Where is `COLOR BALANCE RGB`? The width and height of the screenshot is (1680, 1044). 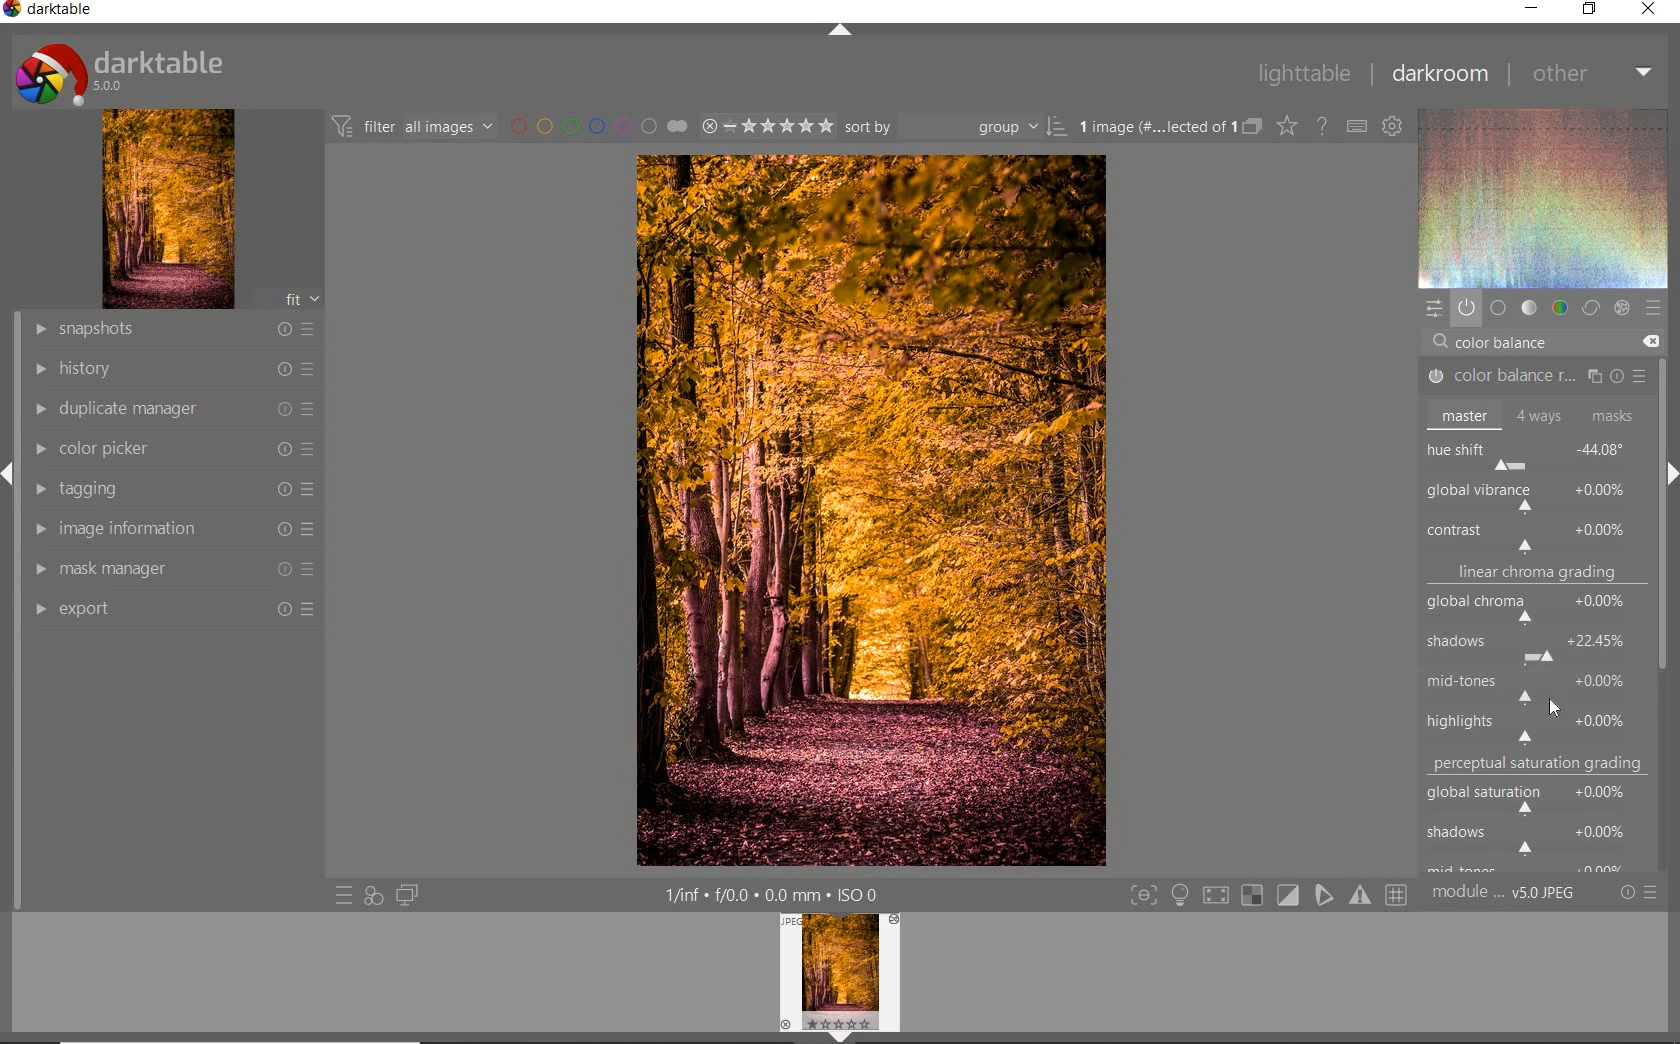
COLOR BALANCE RGB is located at coordinates (1531, 377).